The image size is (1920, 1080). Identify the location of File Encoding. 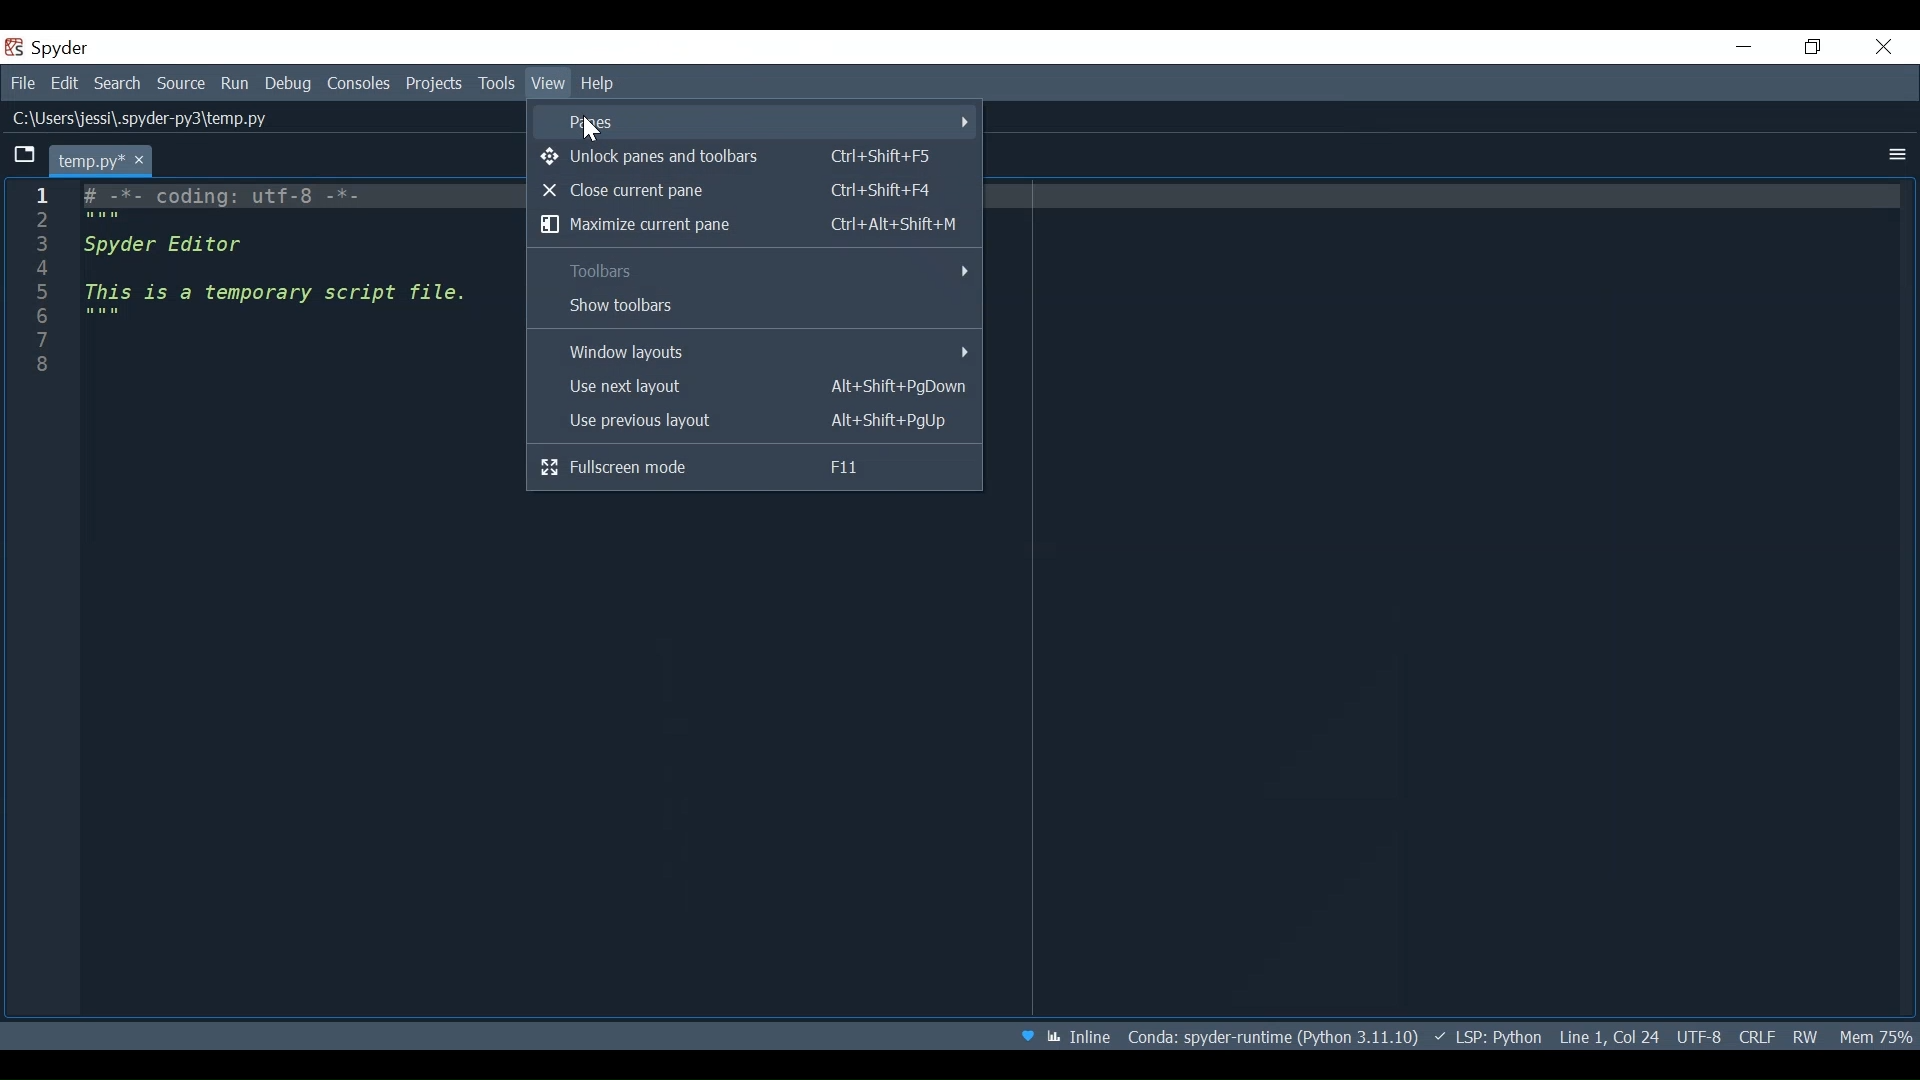
(1697, 1036).